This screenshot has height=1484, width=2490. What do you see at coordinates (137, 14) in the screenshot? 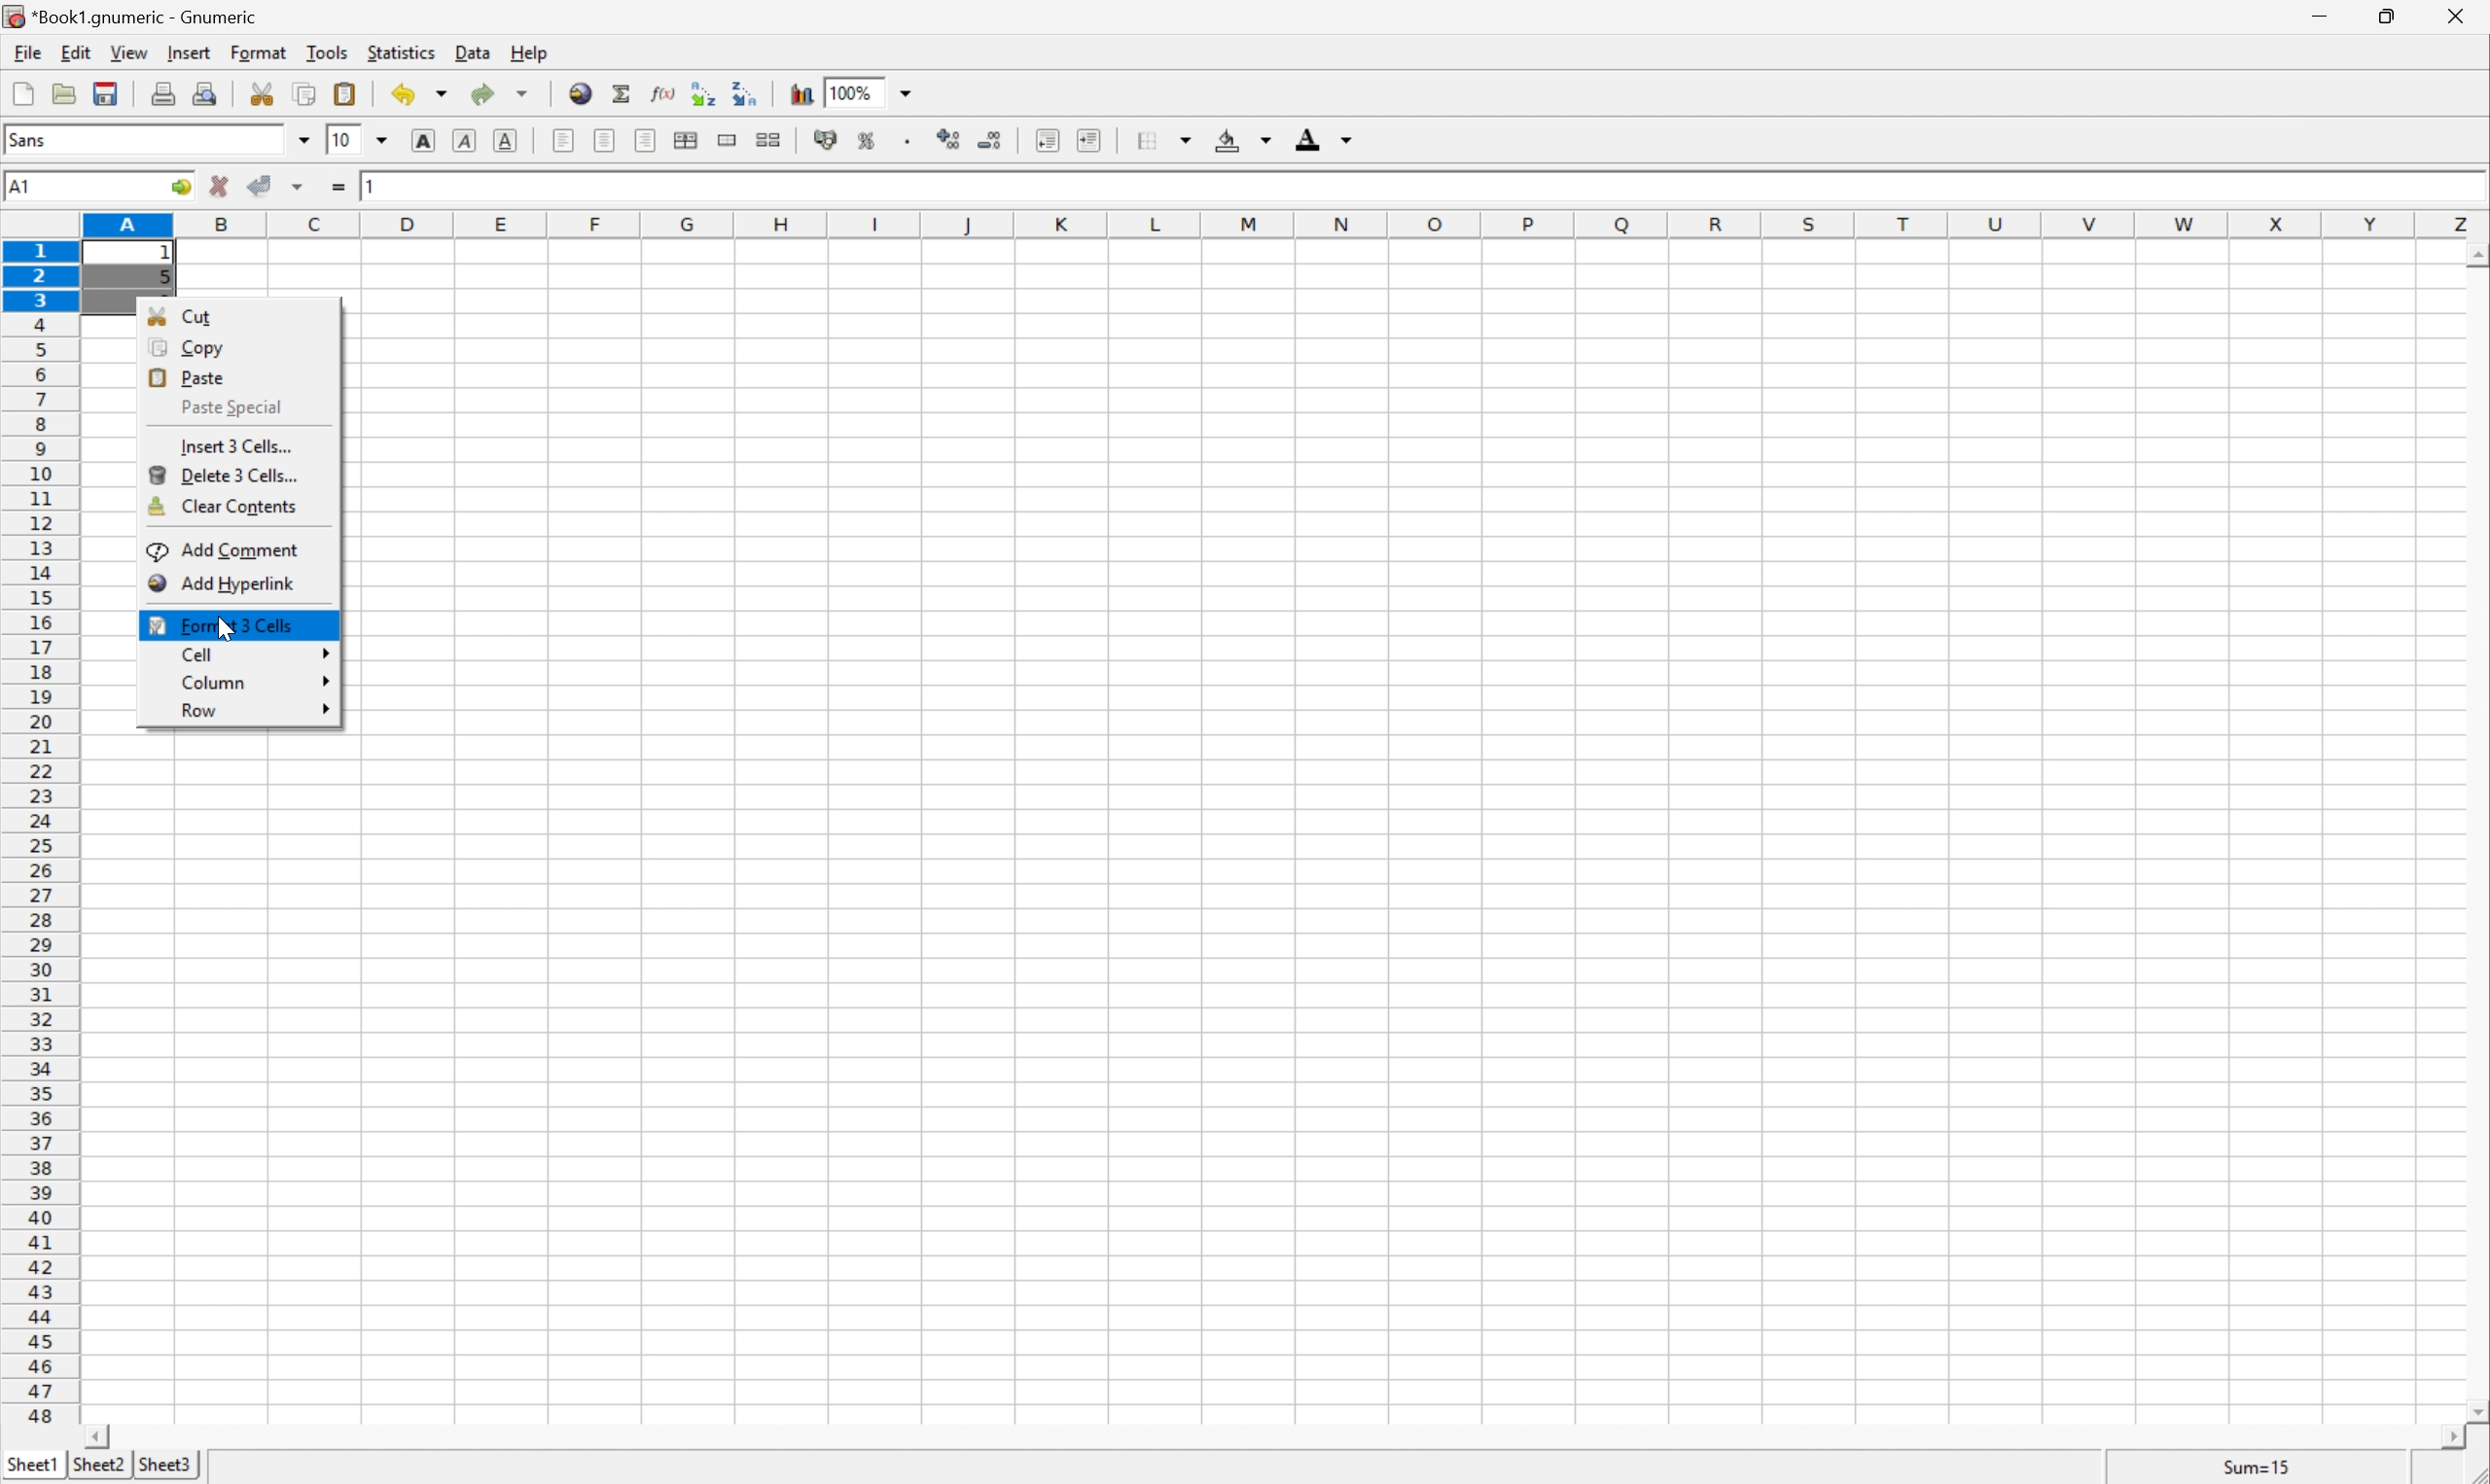
I see `application name` at bounding box center [137, 14].